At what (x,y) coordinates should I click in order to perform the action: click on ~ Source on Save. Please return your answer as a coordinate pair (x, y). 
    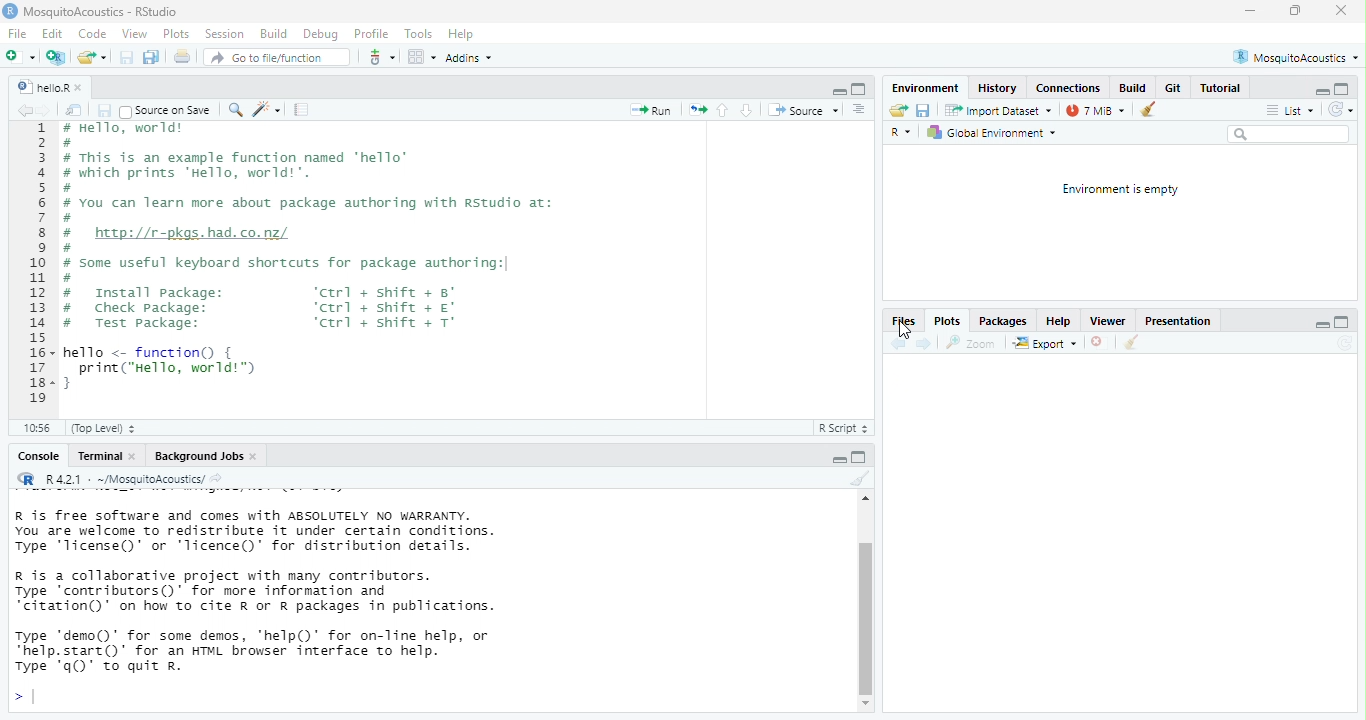
    Looking at the image, I should click on (169, 110).